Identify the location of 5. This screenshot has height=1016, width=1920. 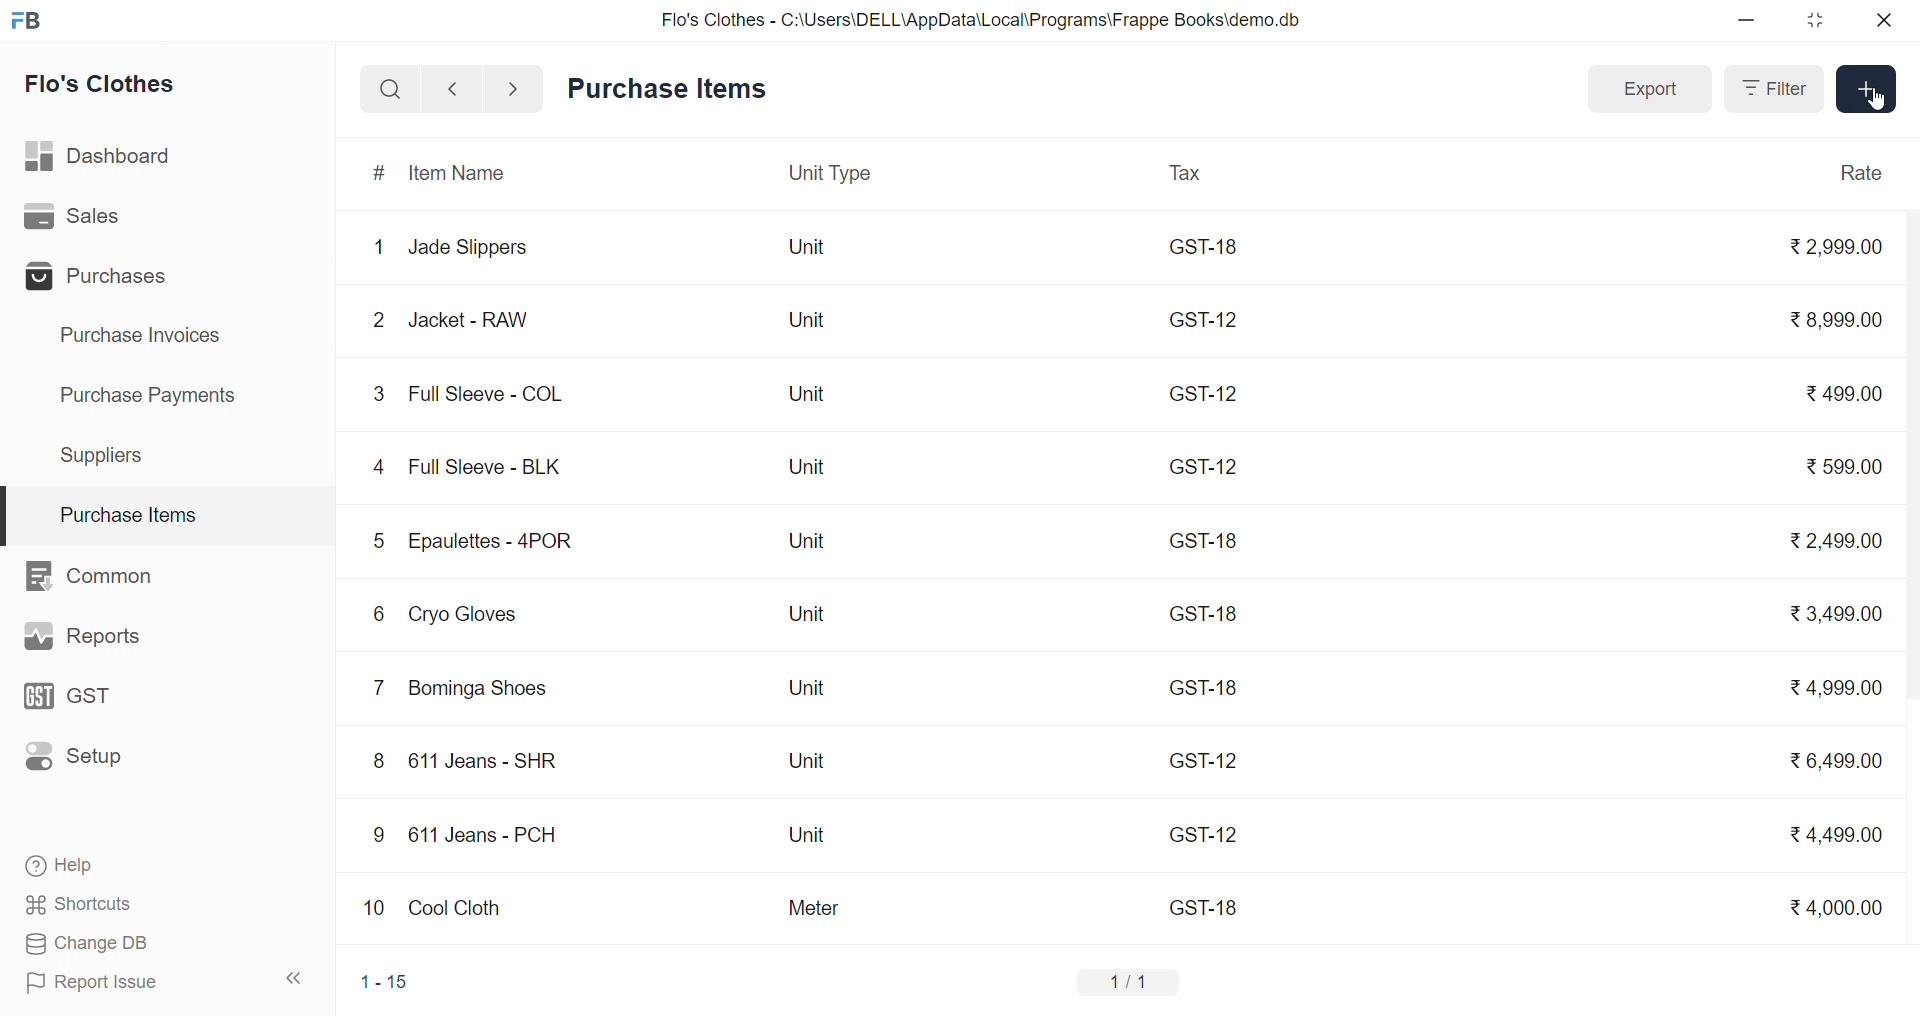
(379, 538).